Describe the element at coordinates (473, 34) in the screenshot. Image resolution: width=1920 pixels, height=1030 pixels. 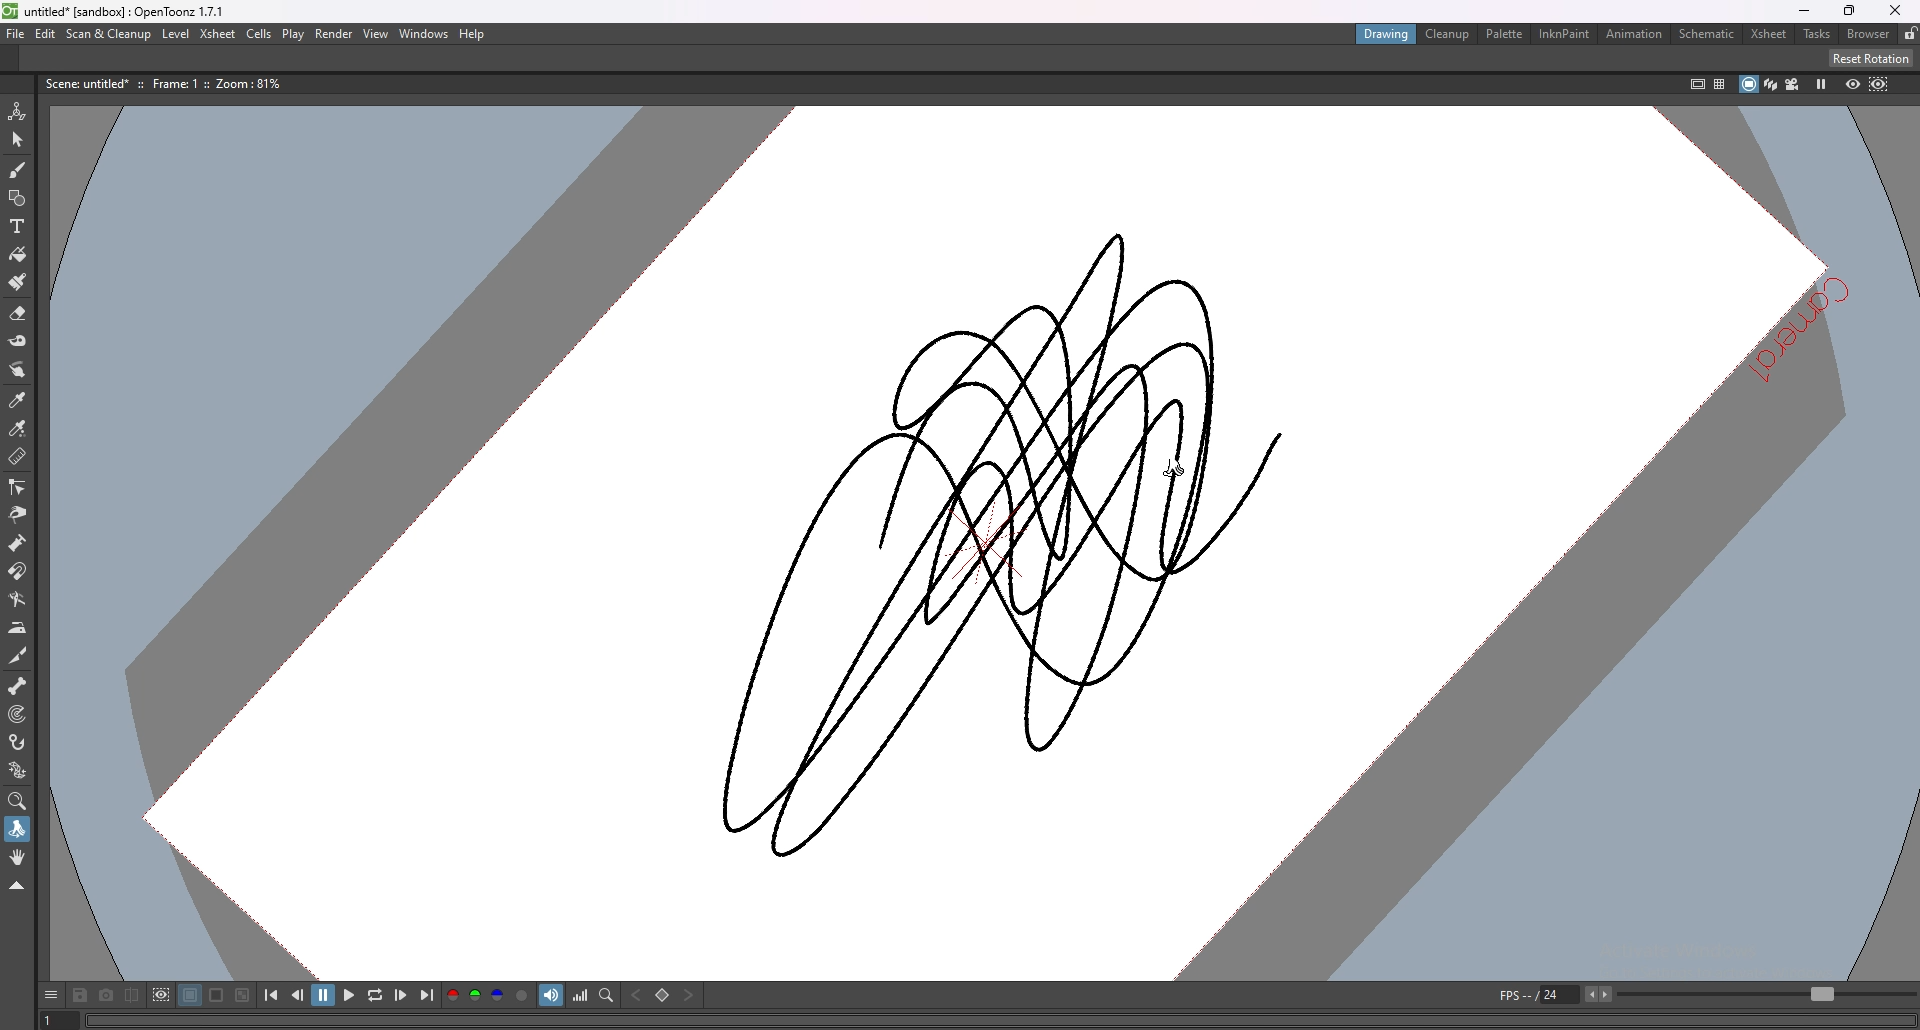
I see `help` at that location.